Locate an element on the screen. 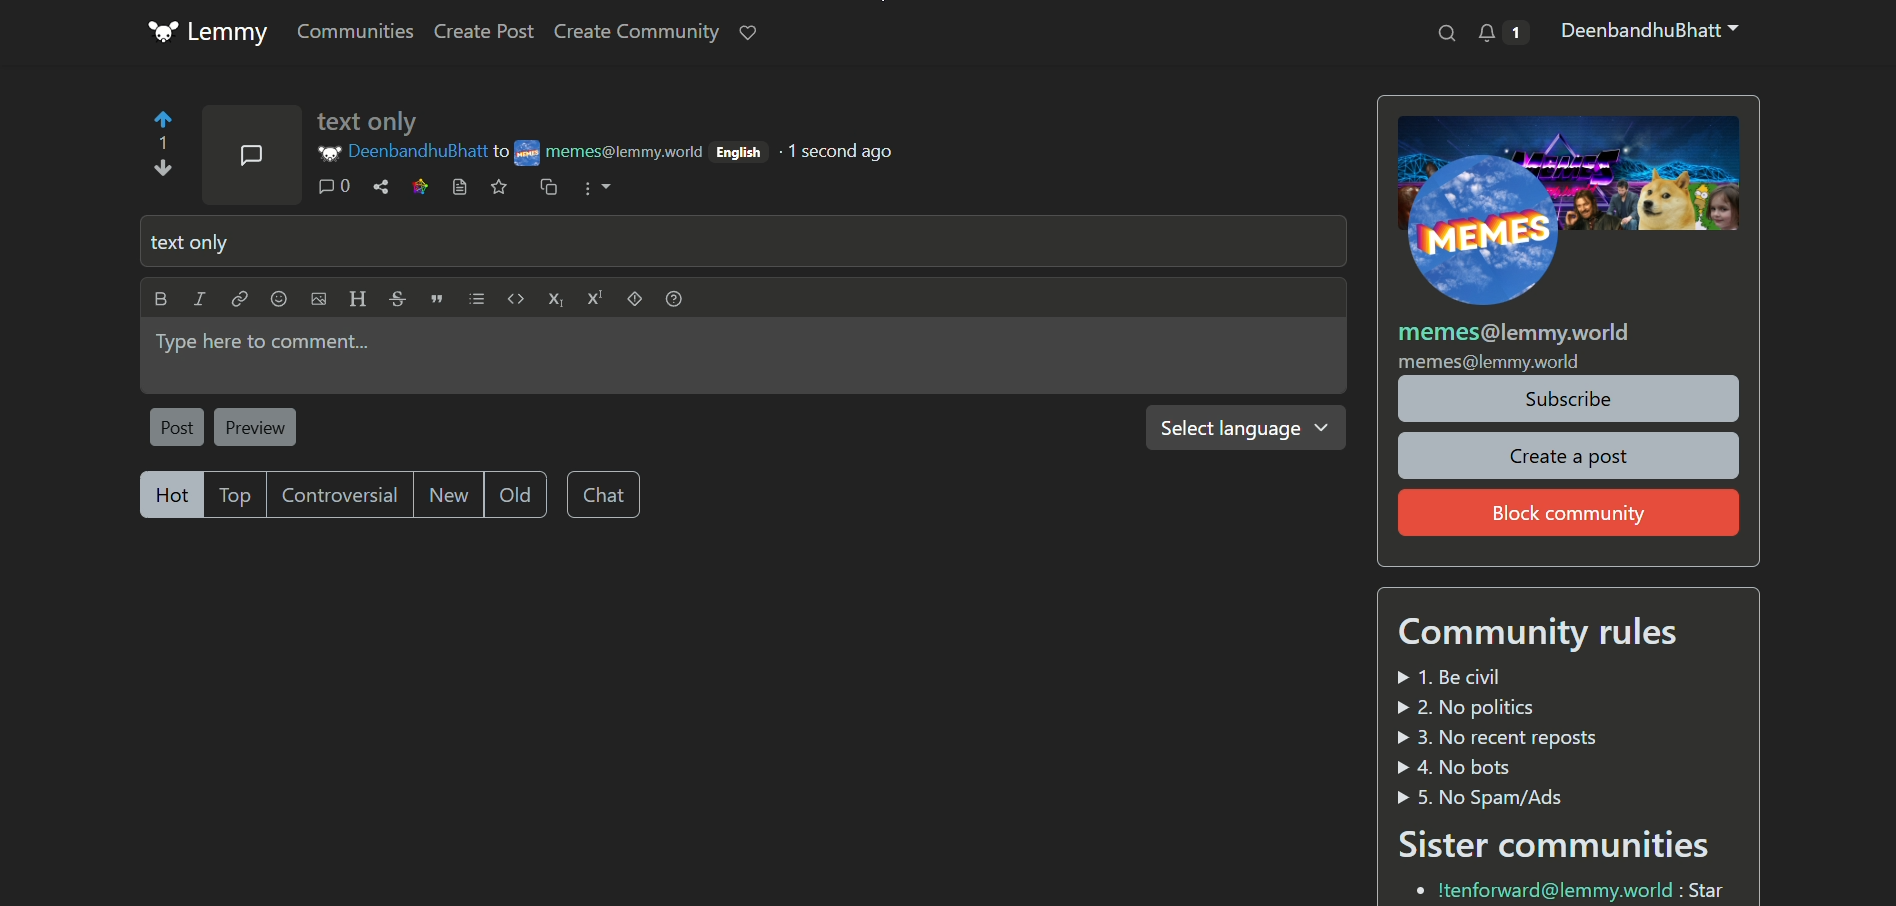  Controversial is located at coordinates (341, 495).